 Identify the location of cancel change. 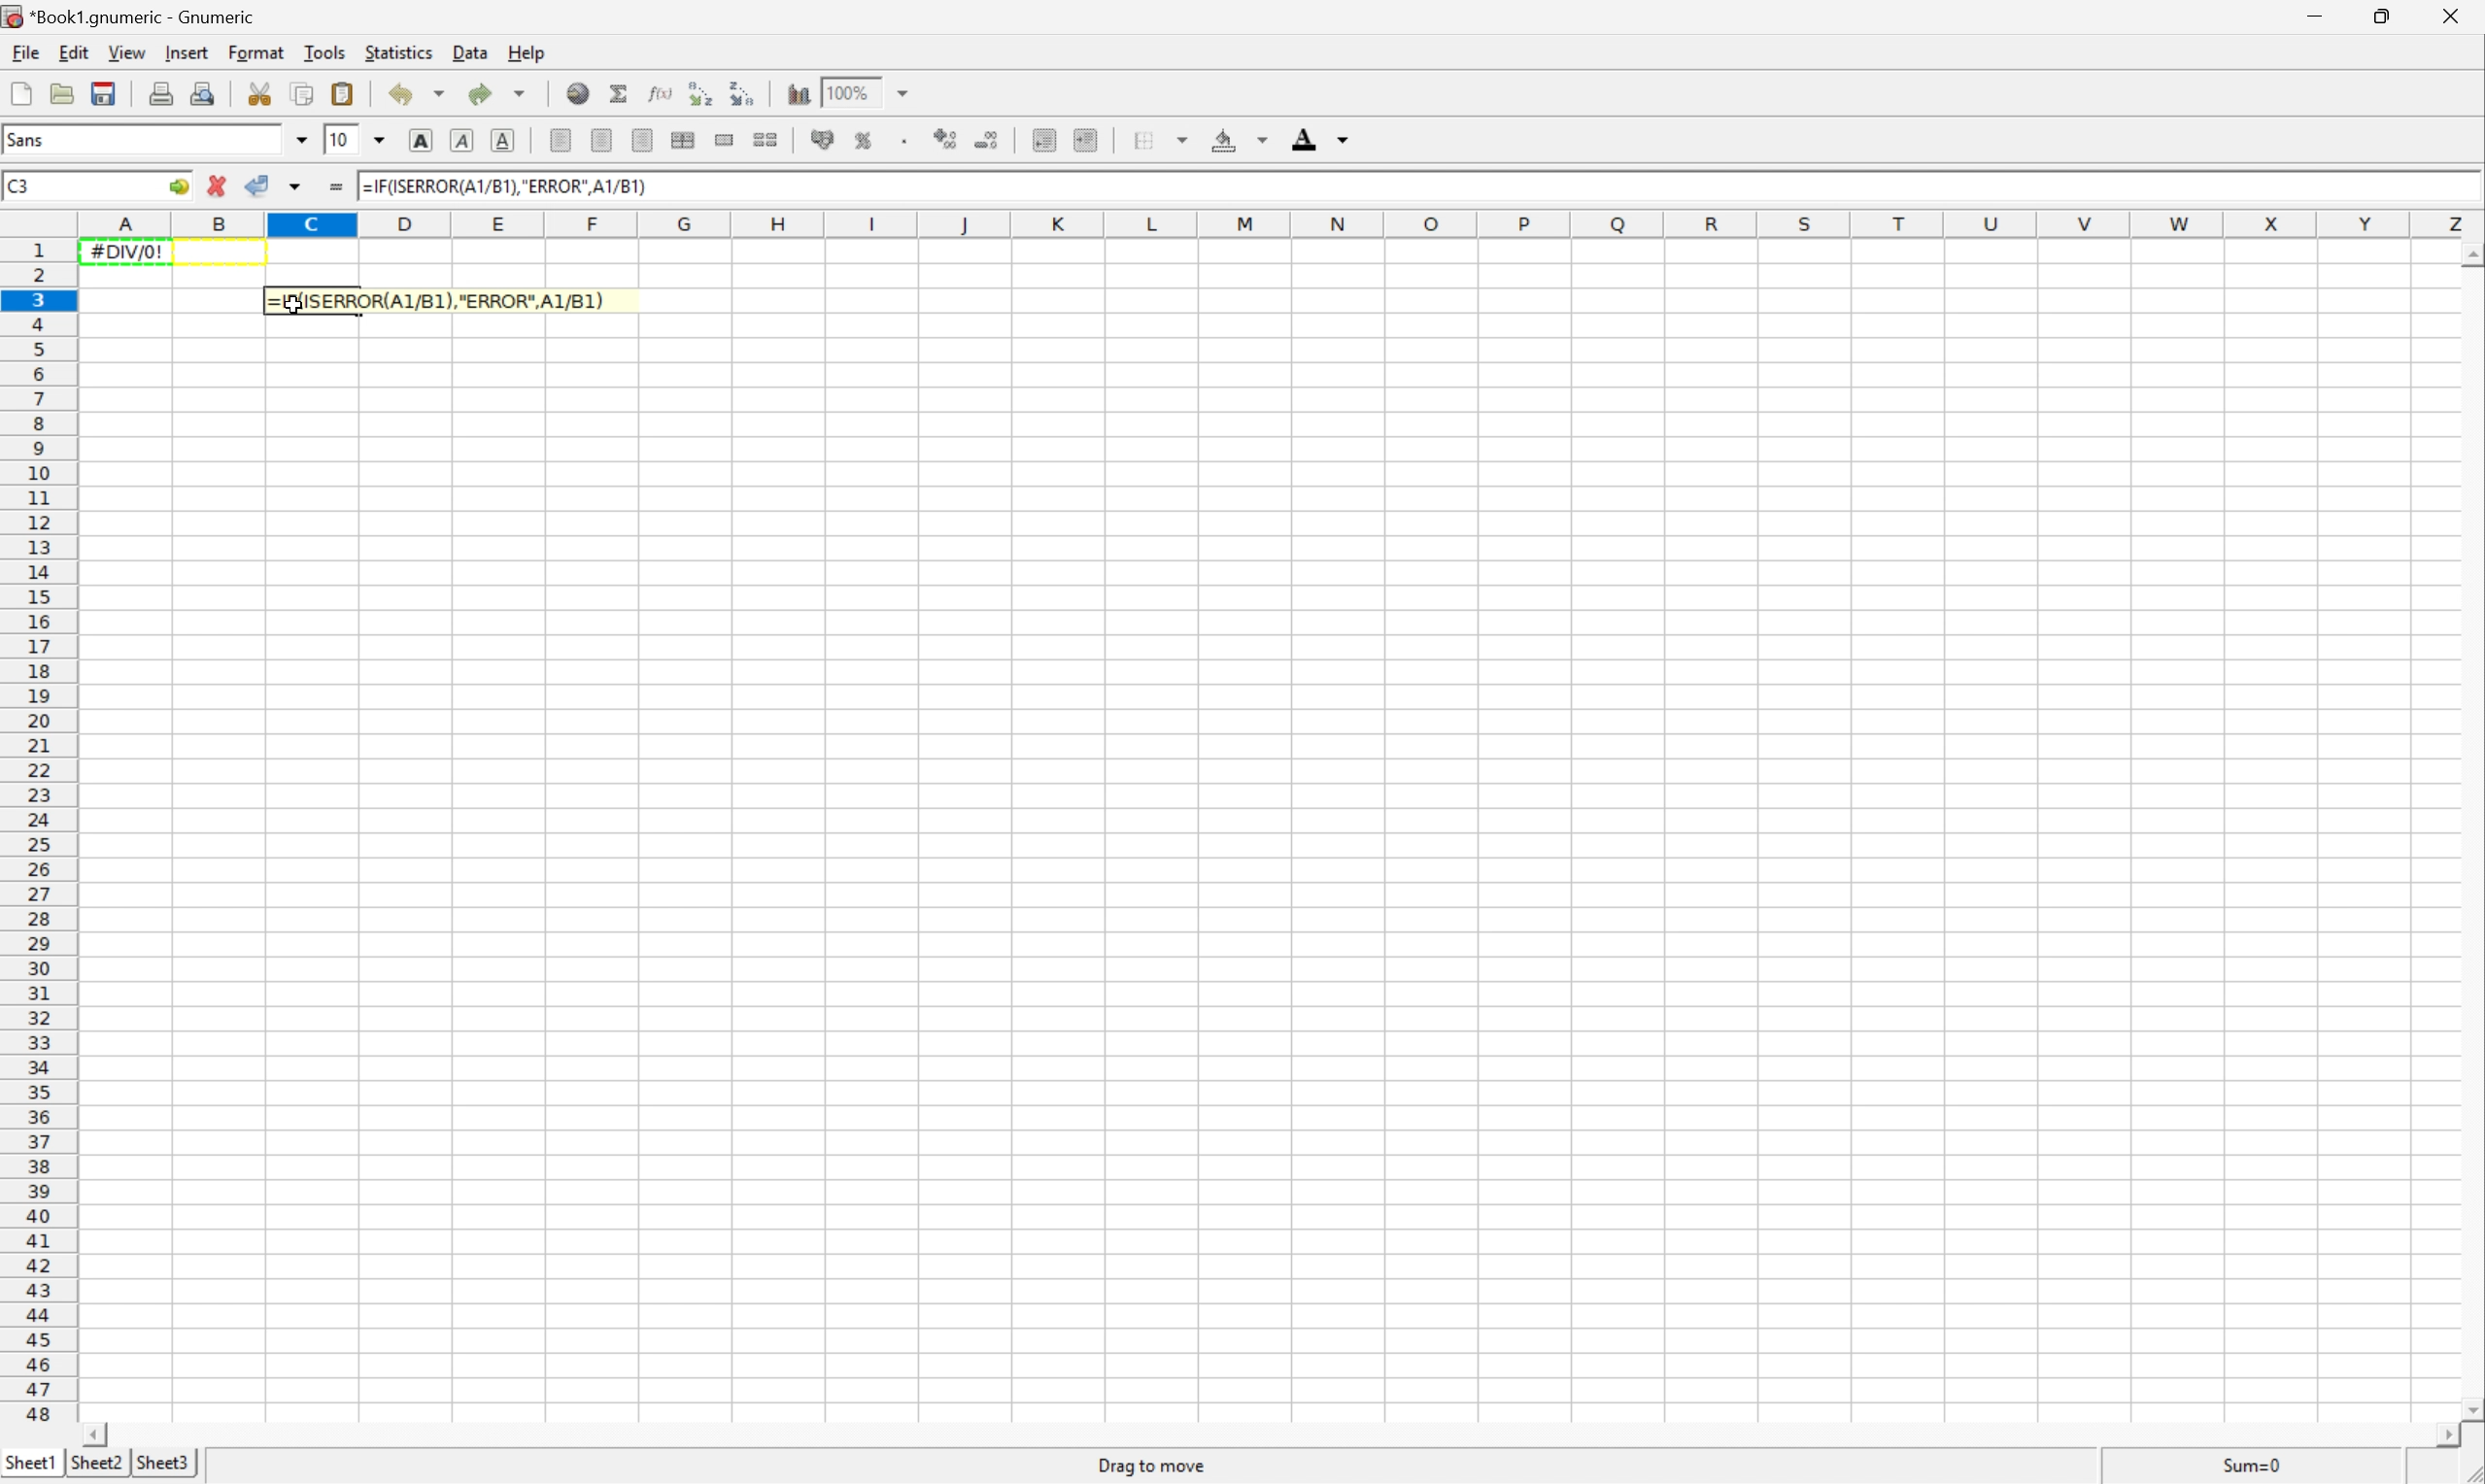
(219, 187).